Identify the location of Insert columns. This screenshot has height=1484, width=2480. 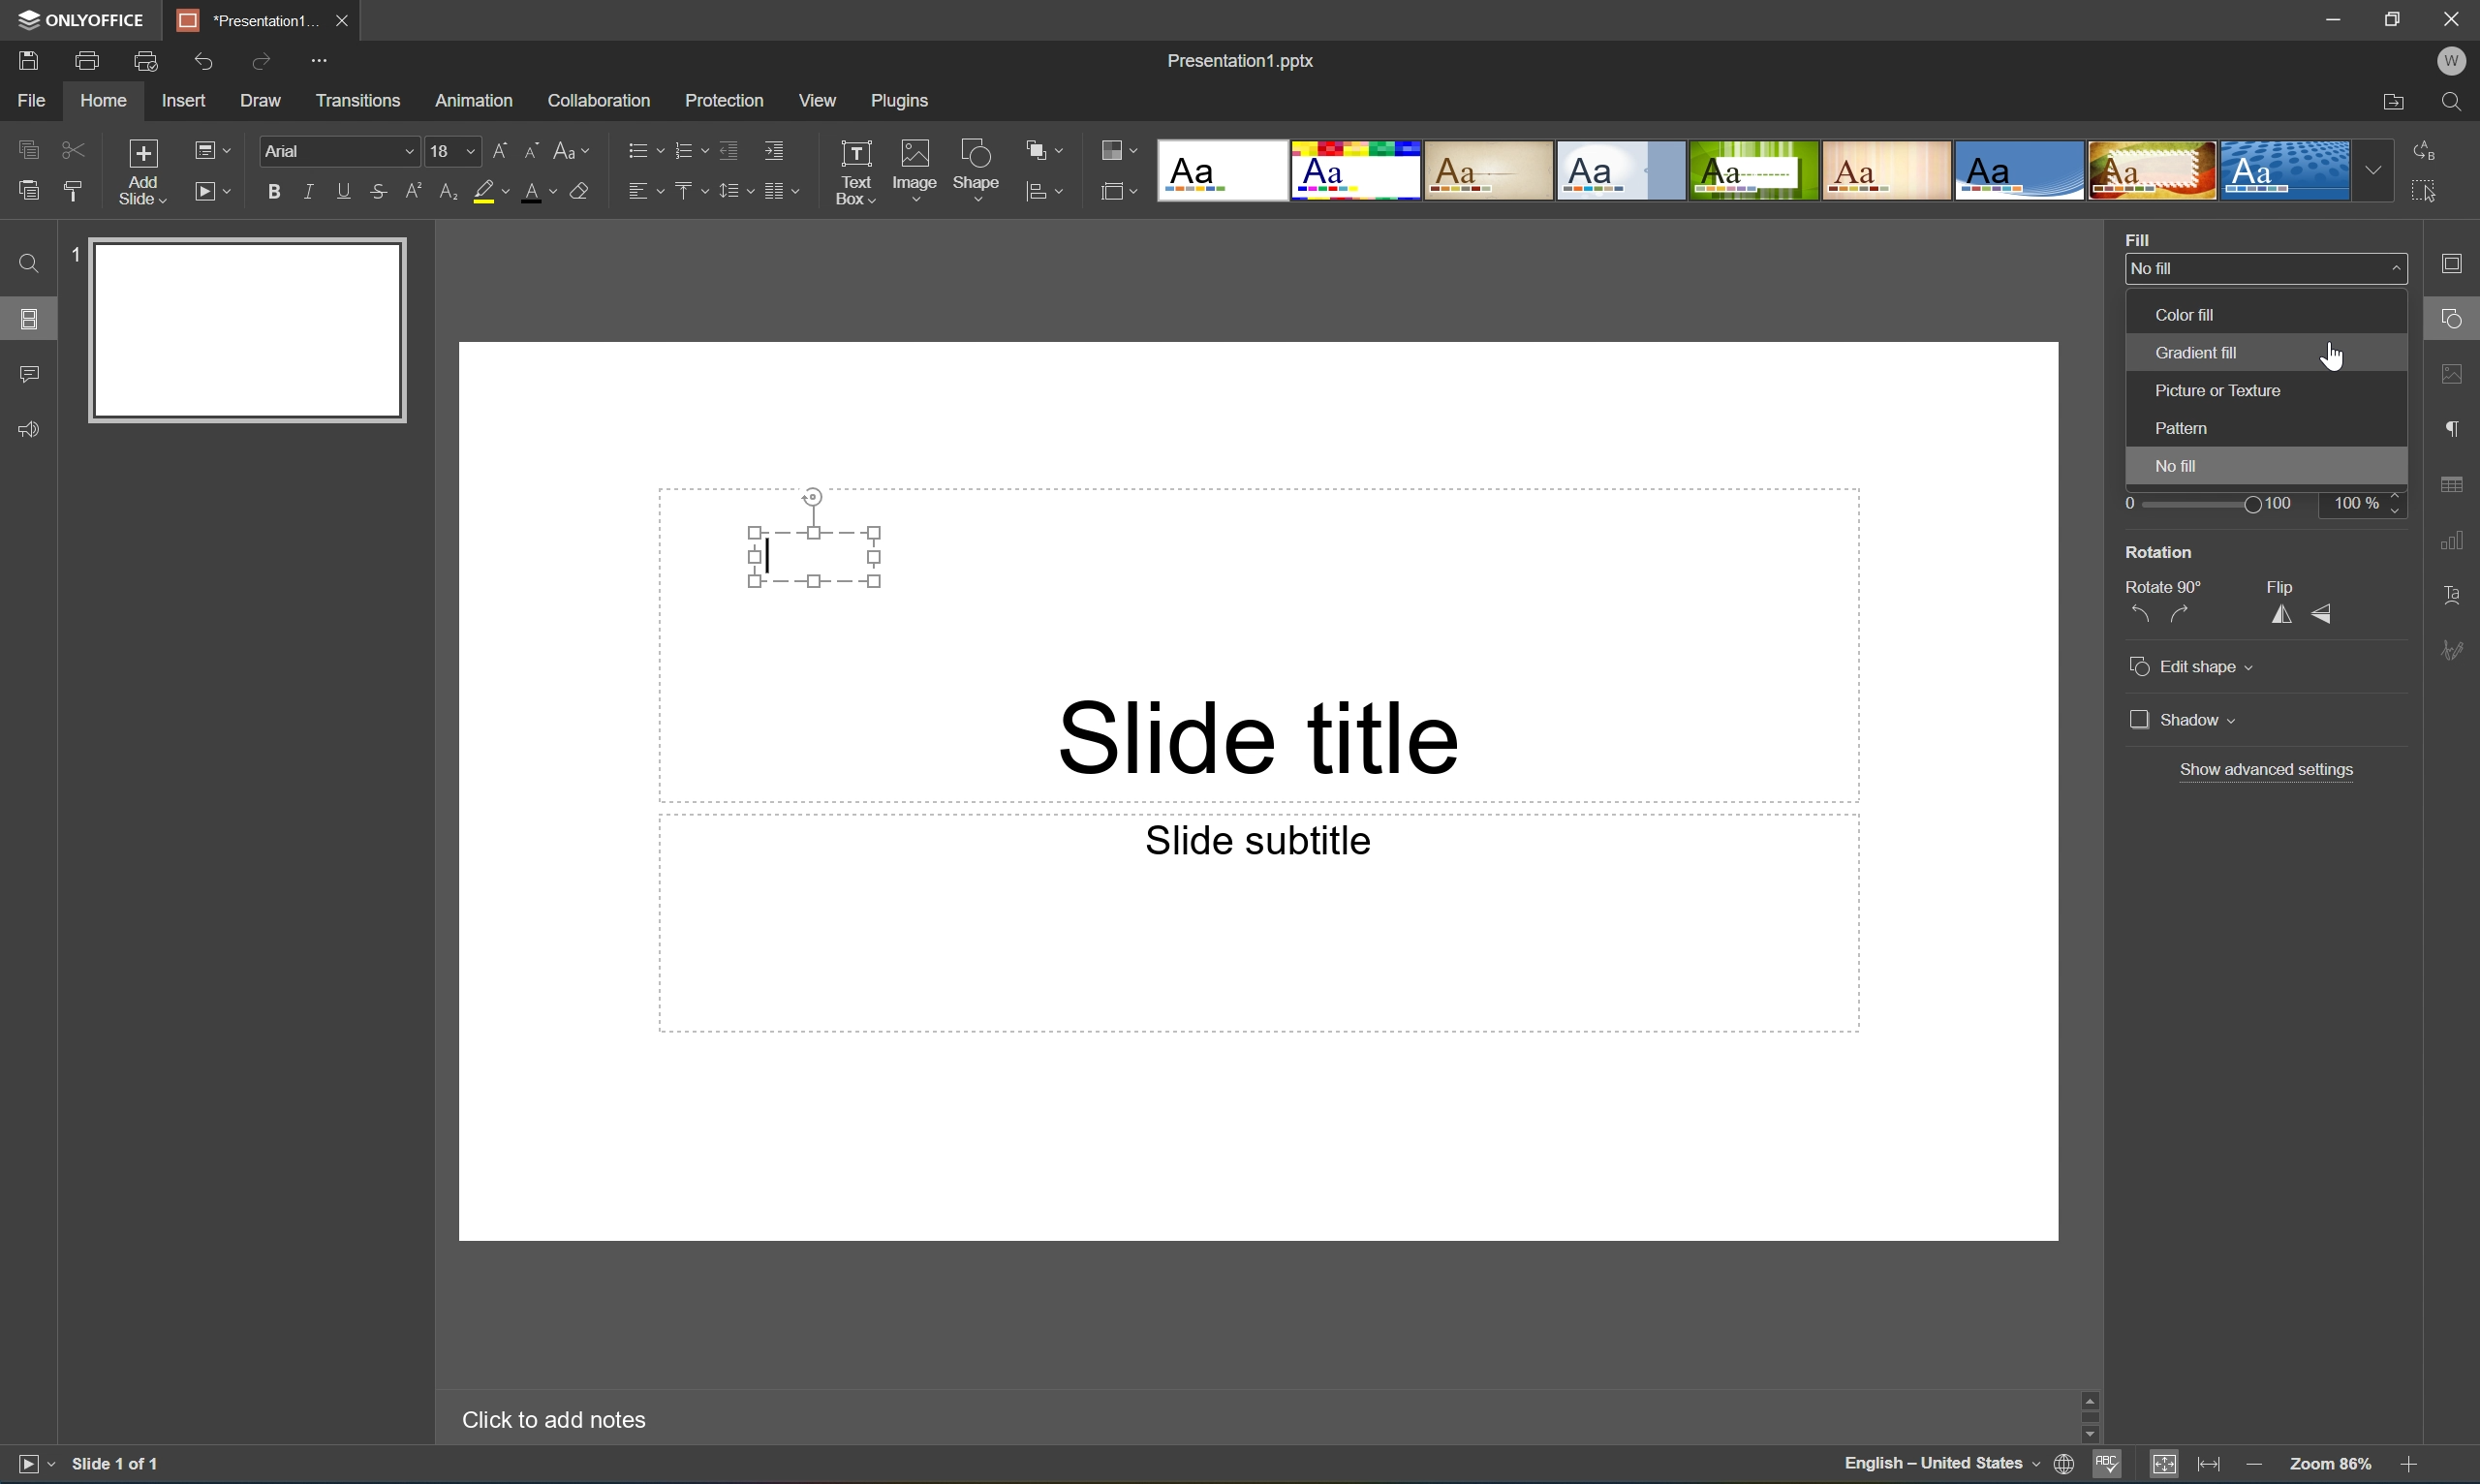
(781, 190).